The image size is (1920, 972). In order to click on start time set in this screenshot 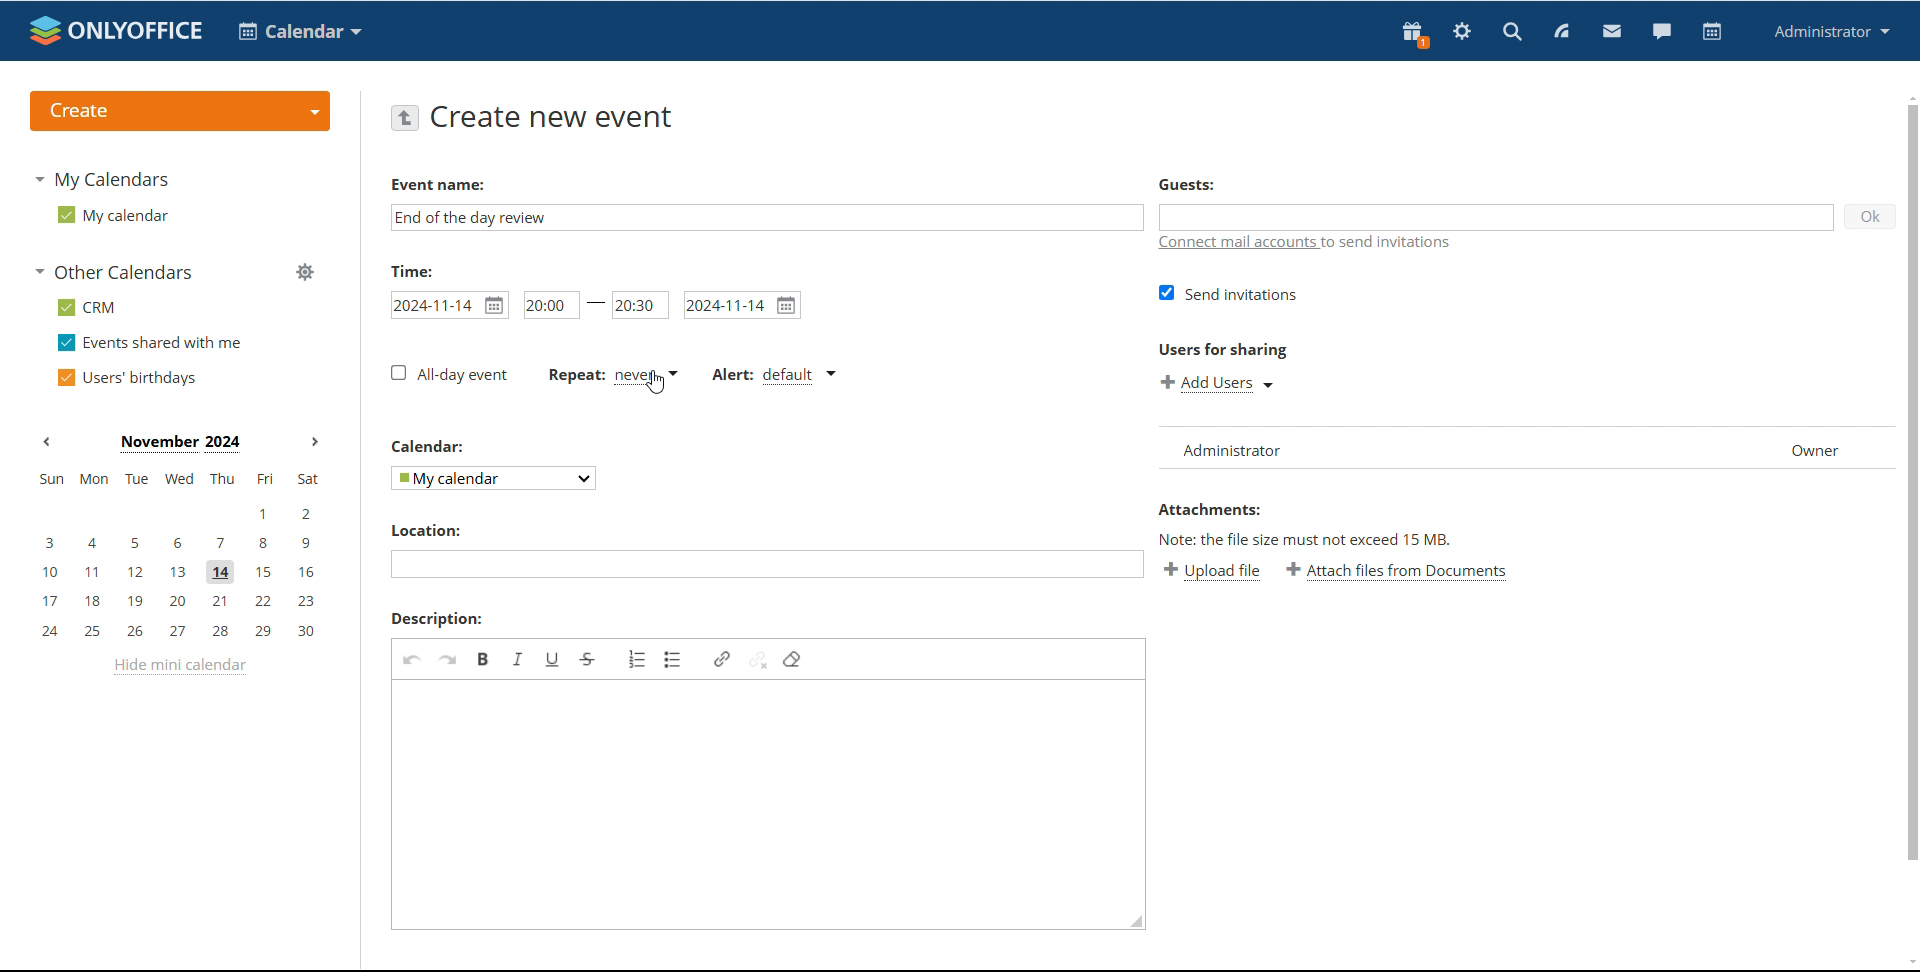, I will do `click(552, 304)`.